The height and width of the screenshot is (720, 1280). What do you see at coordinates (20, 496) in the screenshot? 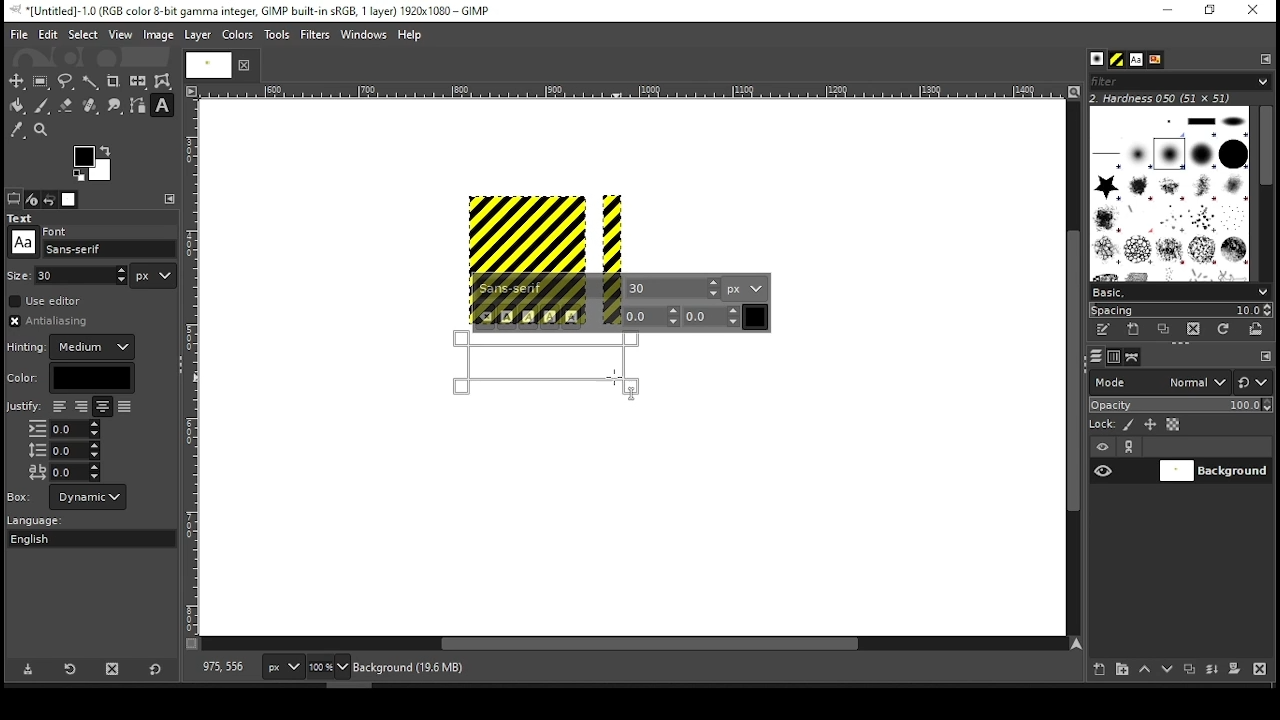
I see `` at bounding box center [20, 496].